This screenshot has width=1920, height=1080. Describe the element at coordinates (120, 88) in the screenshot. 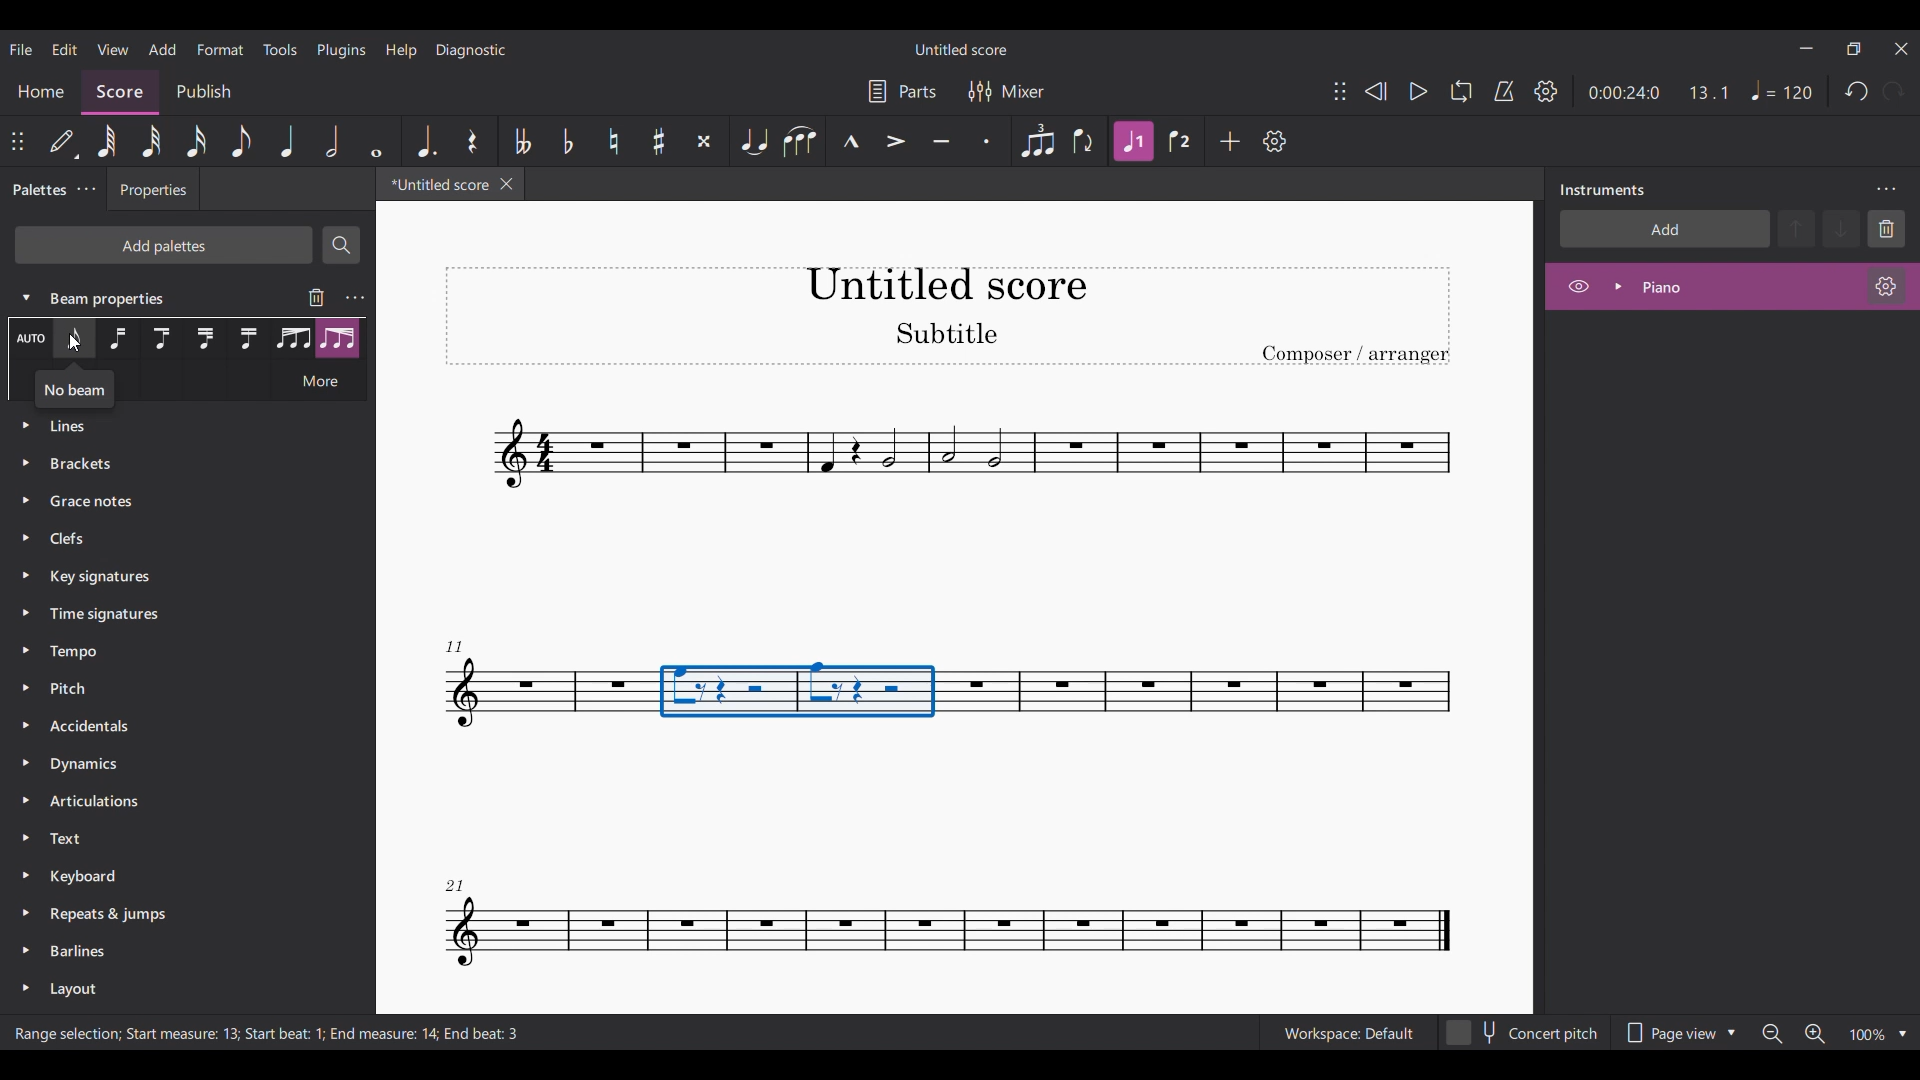

I see `Score, current section highlighted` at that location.